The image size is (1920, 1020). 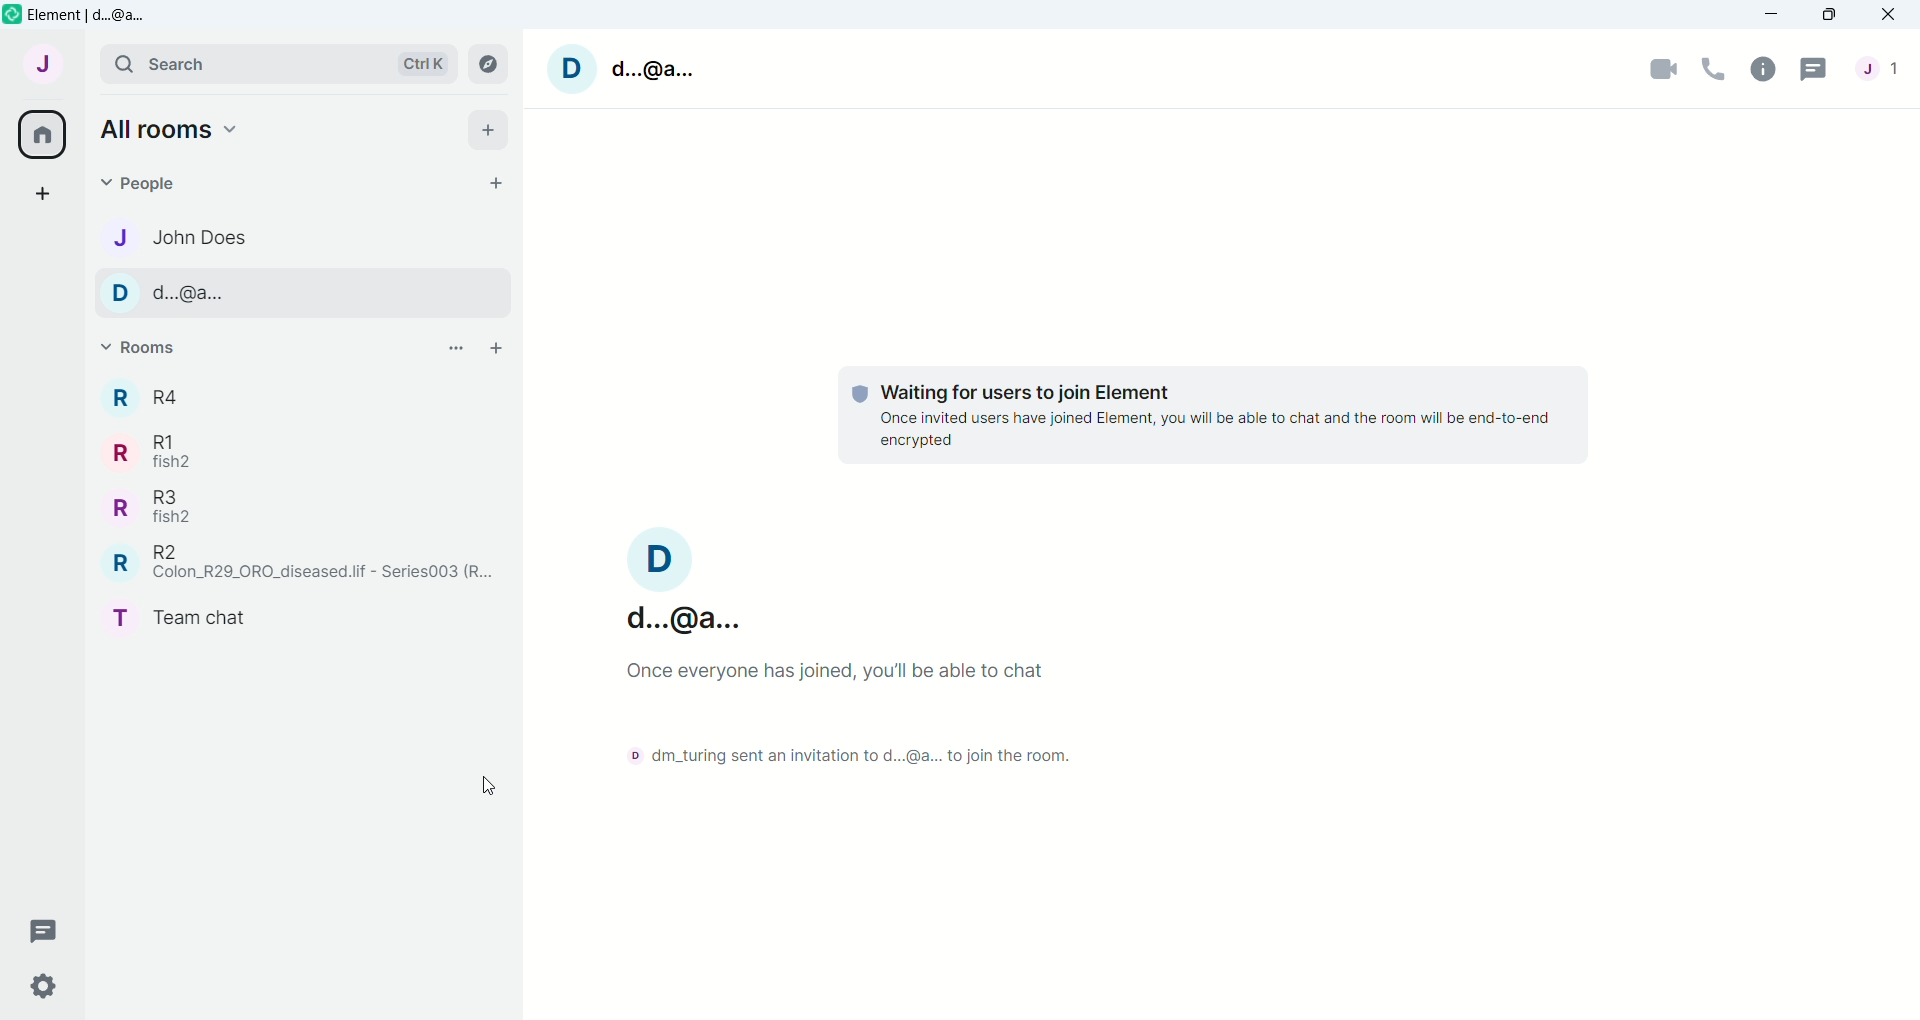 What do you see at coordinates (1713, 68) in the screenshot?
I see `Voice Call` at bounding box center [1713, 68].